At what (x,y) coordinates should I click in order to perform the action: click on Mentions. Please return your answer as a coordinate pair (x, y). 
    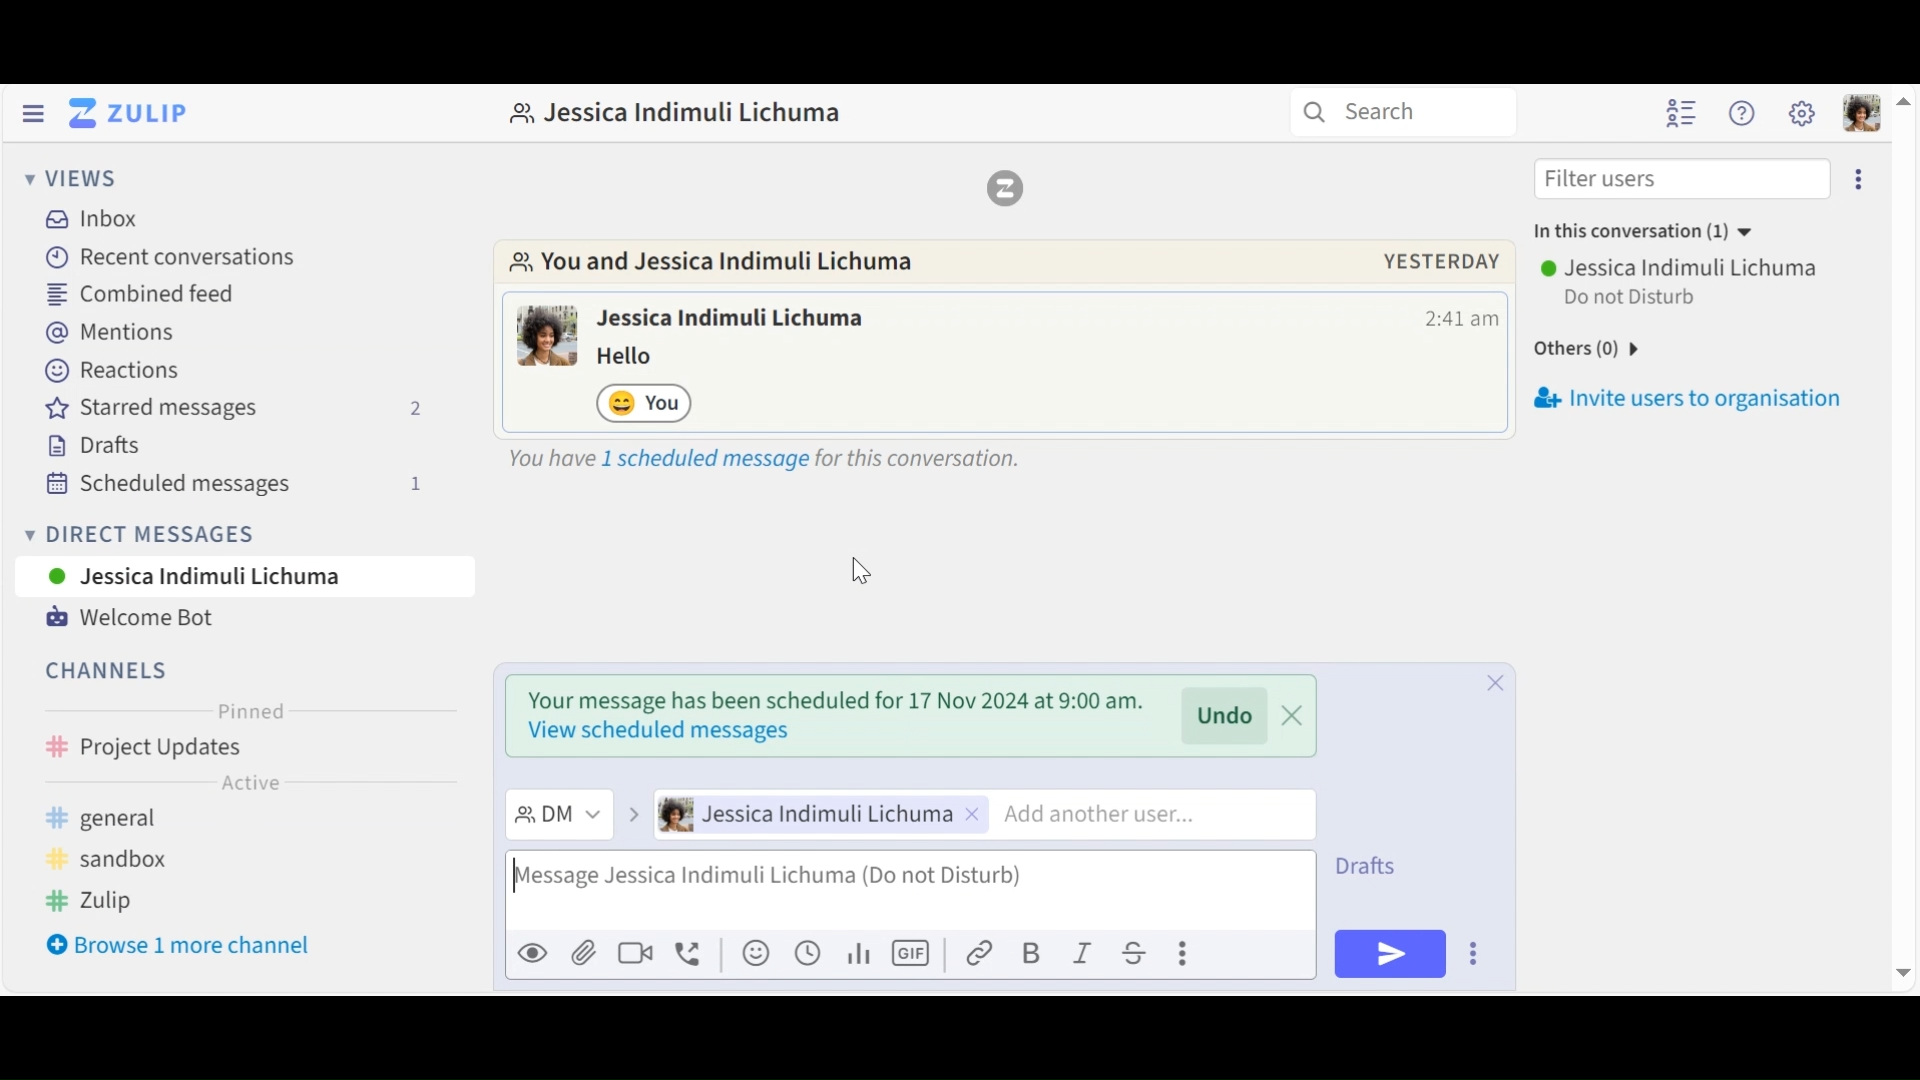
    Looking at the image, I should click on (113, 334).